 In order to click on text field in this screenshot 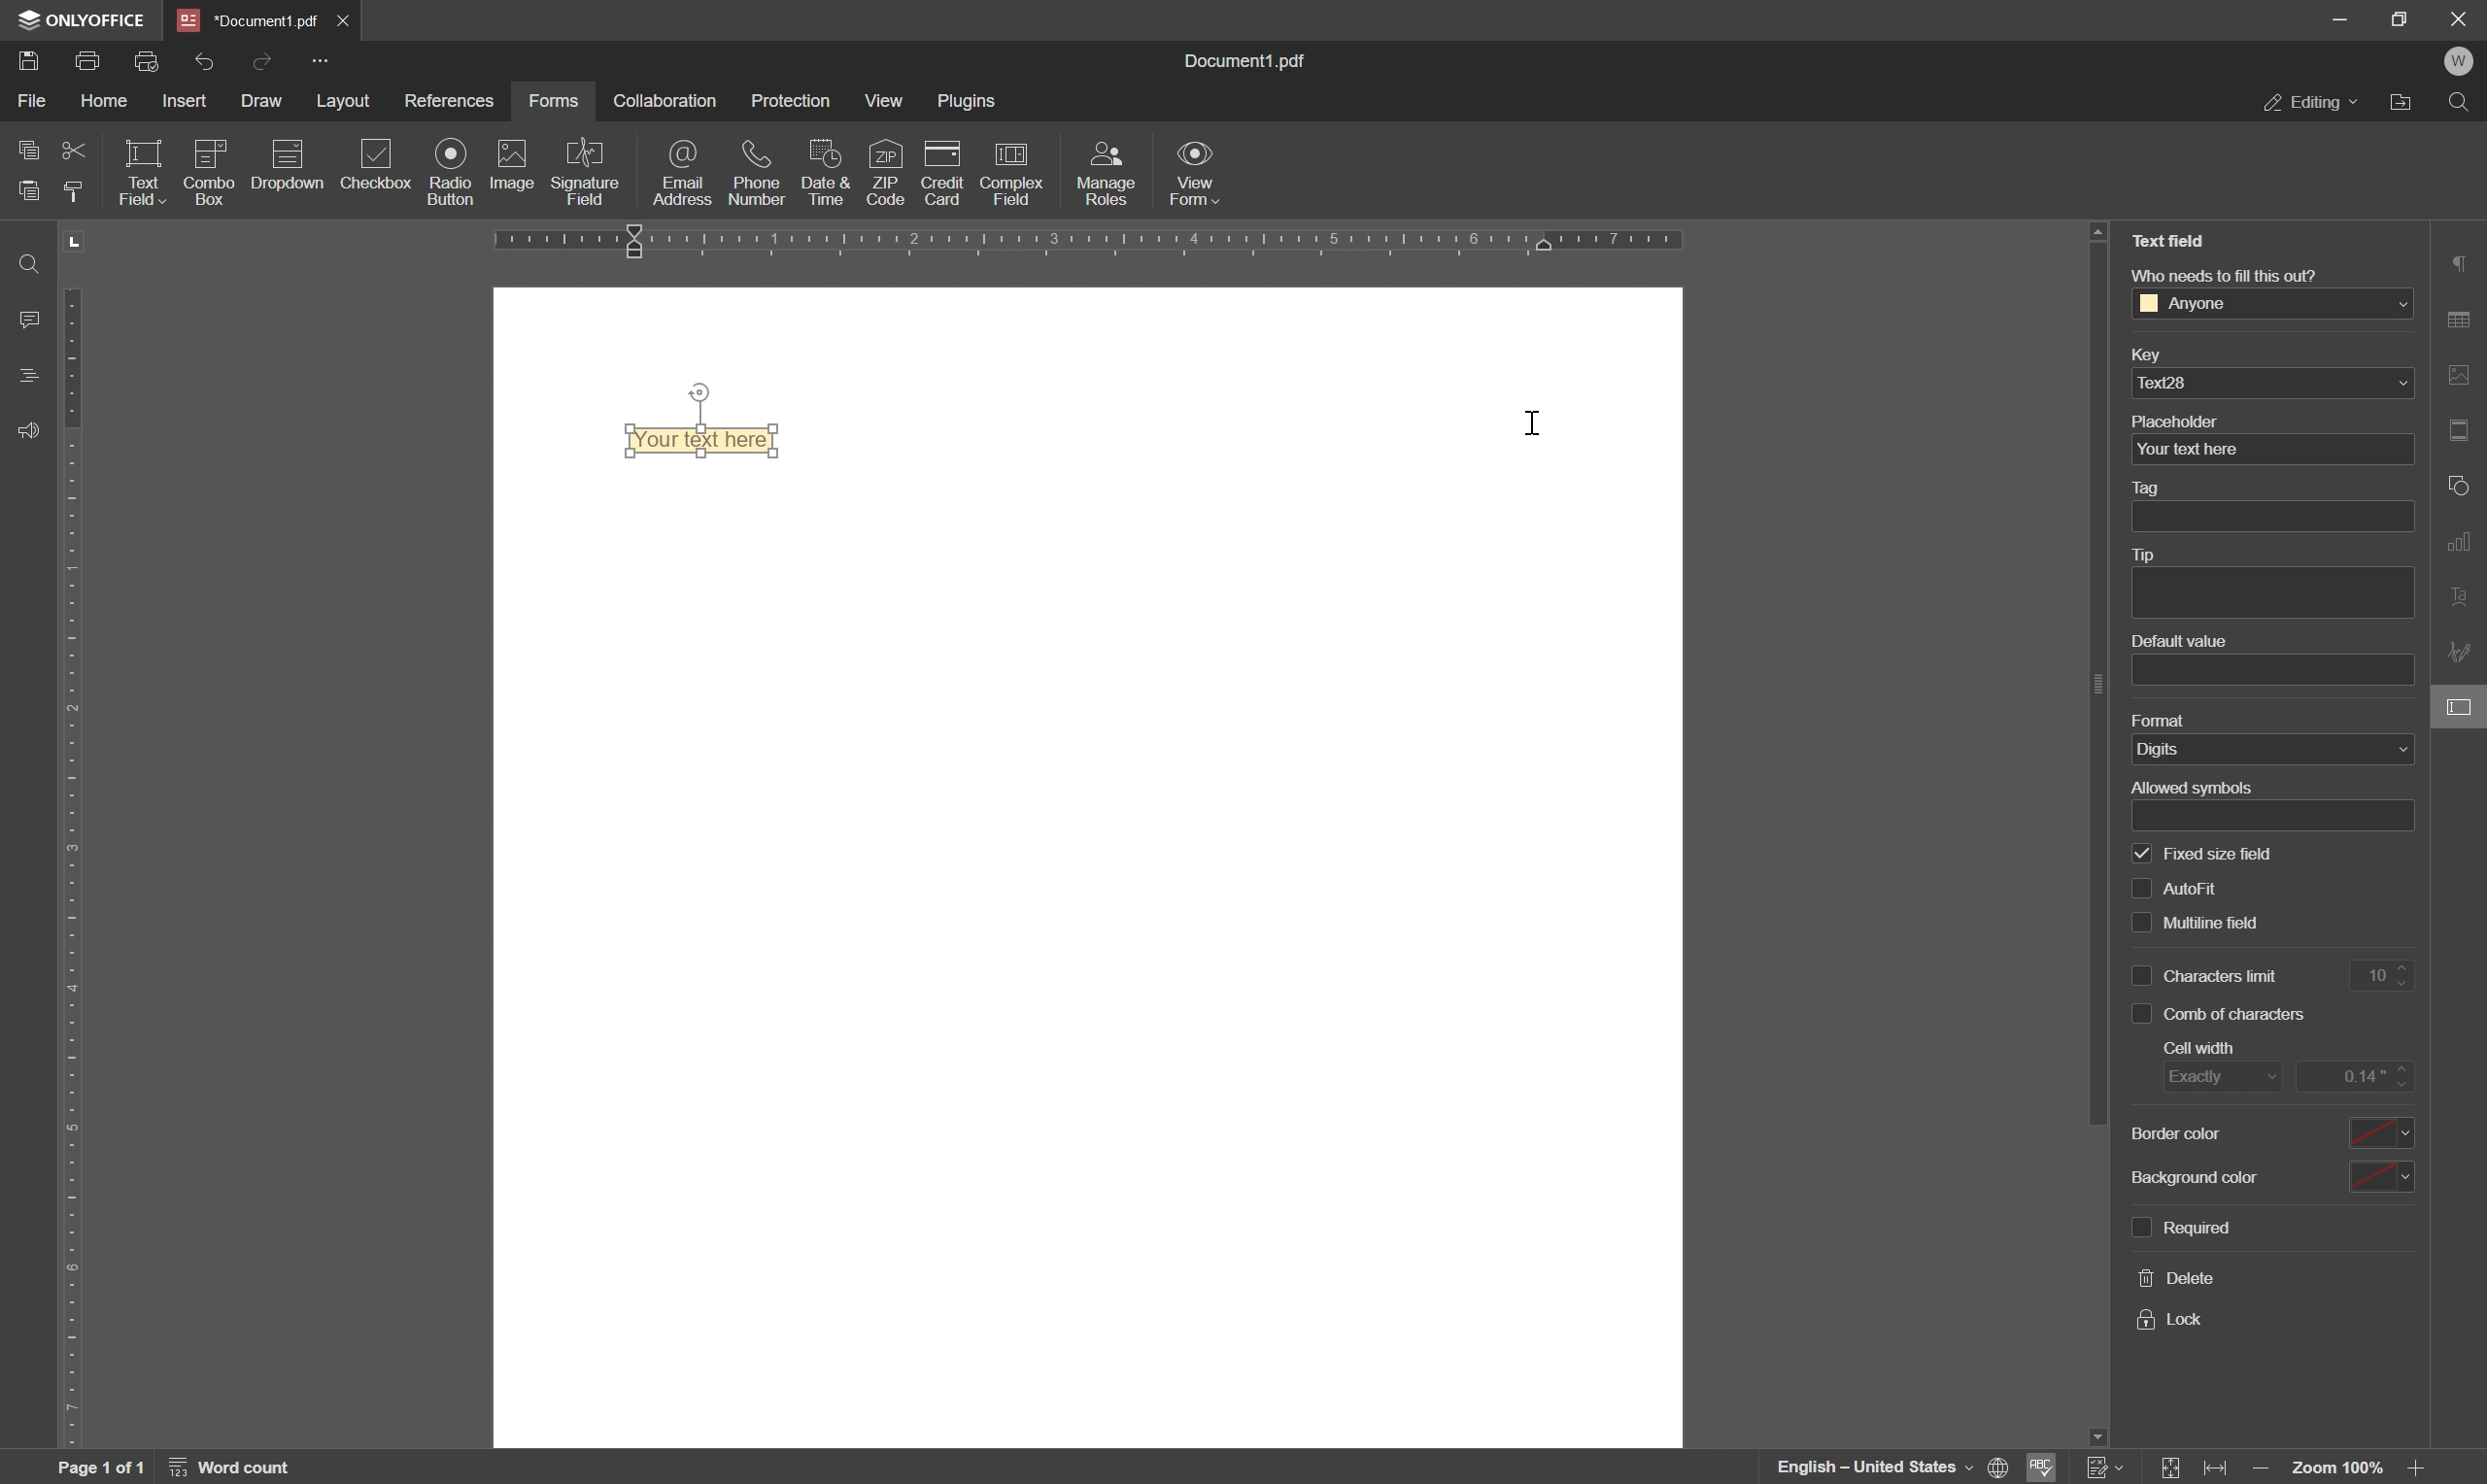, I will do `click(143, 173)`.